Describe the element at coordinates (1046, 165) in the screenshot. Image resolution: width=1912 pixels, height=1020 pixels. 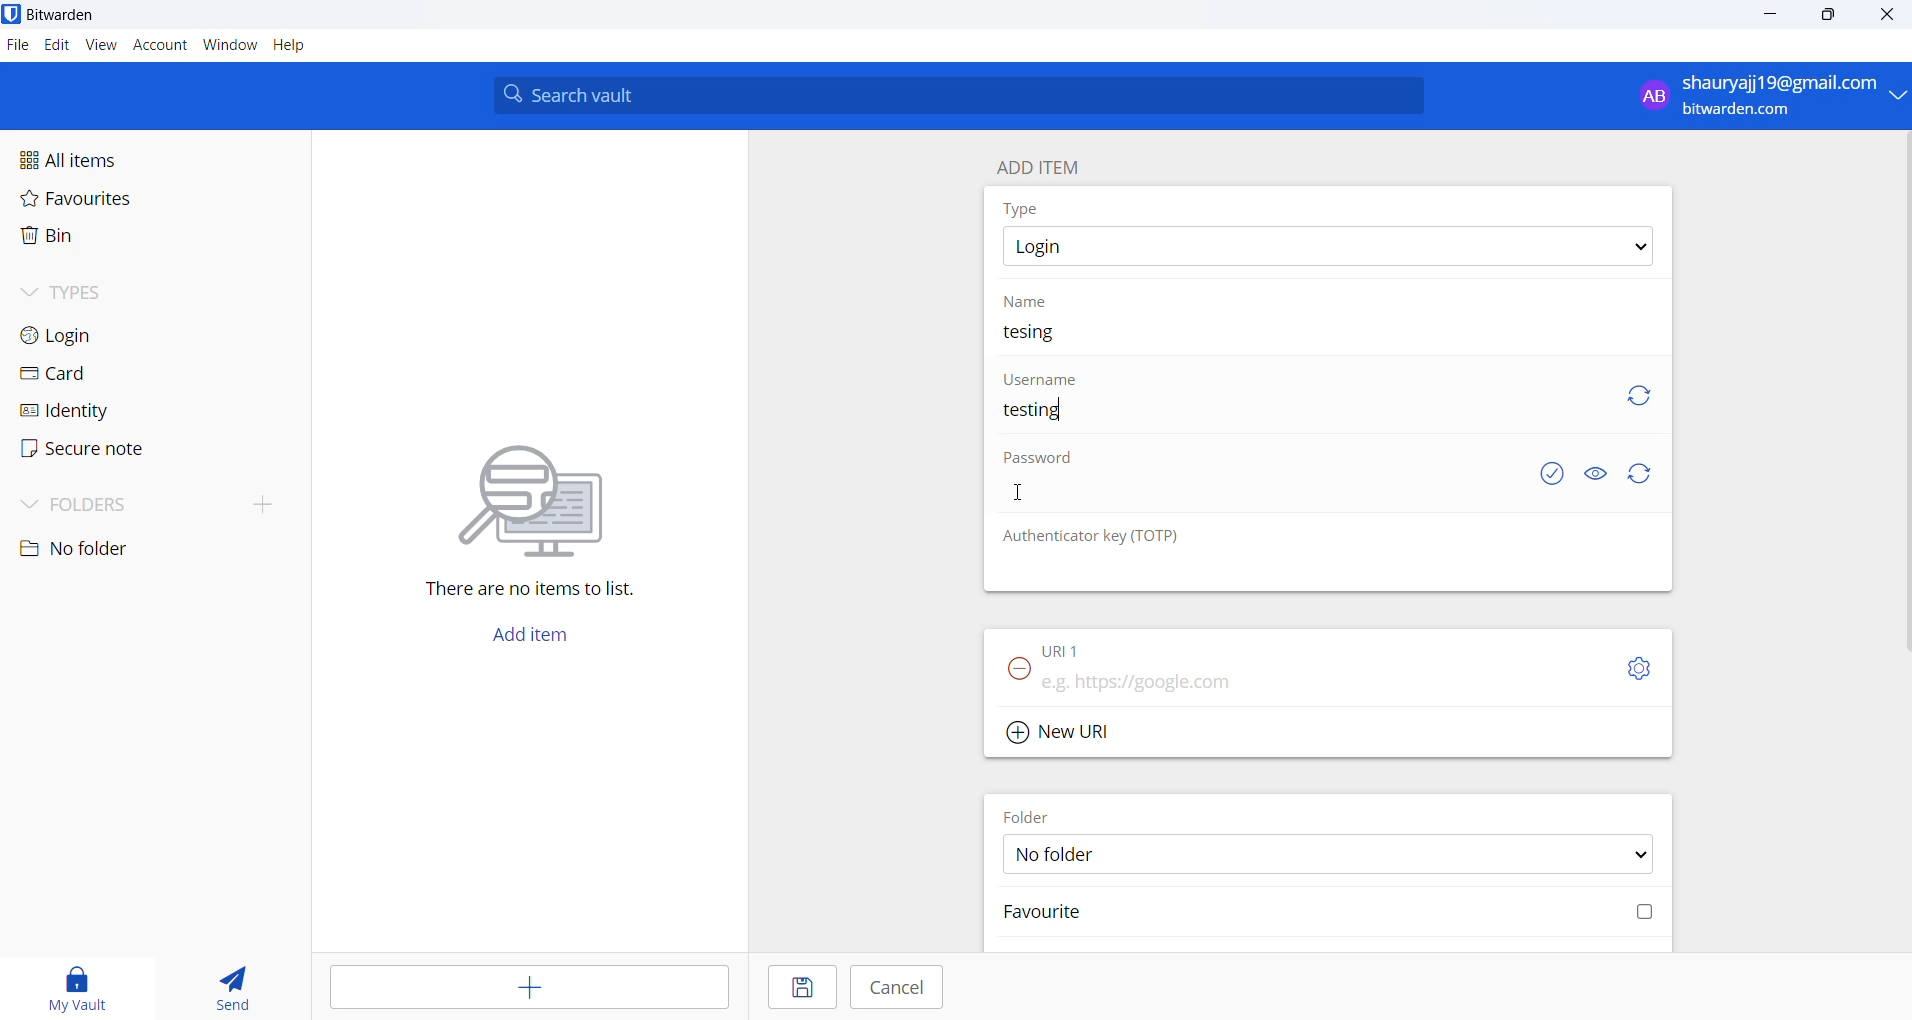
I see `add item heading` at that location.